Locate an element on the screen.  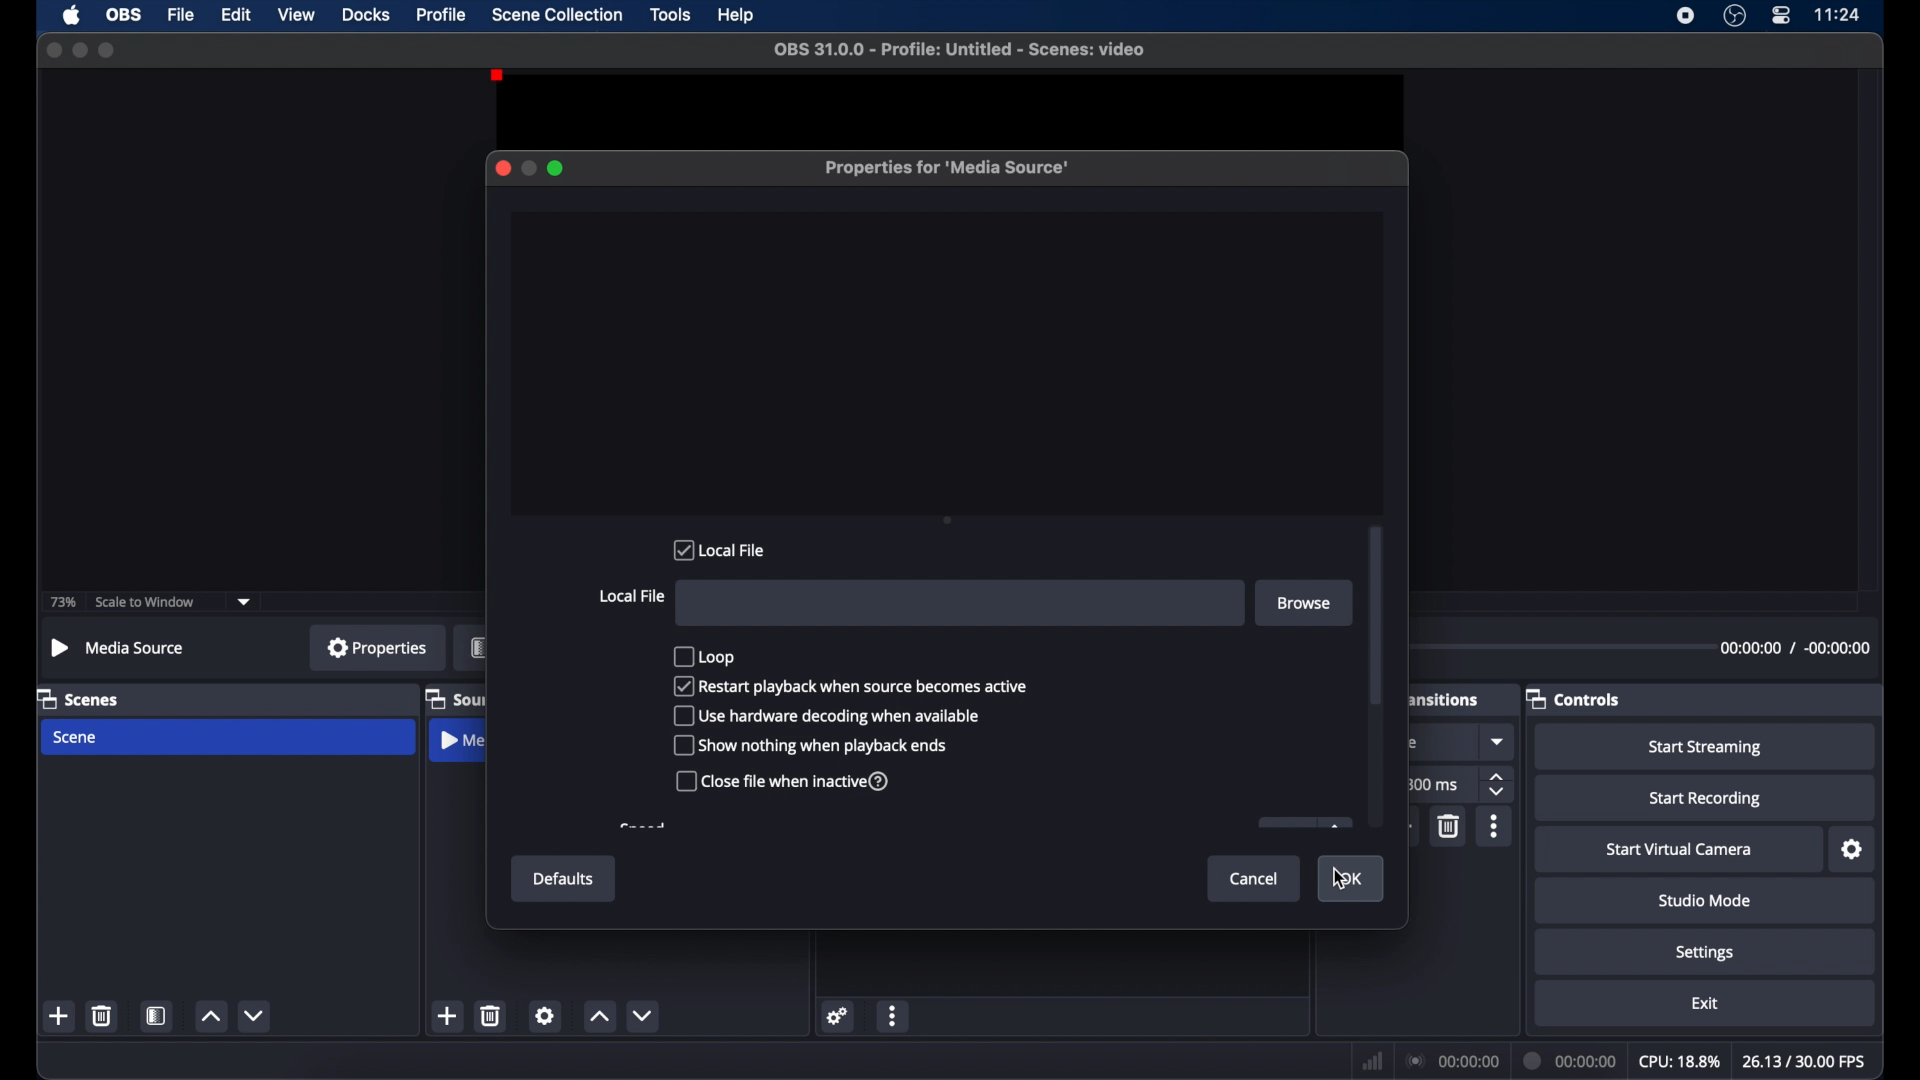
settings is located at coordinates (1706, 954).